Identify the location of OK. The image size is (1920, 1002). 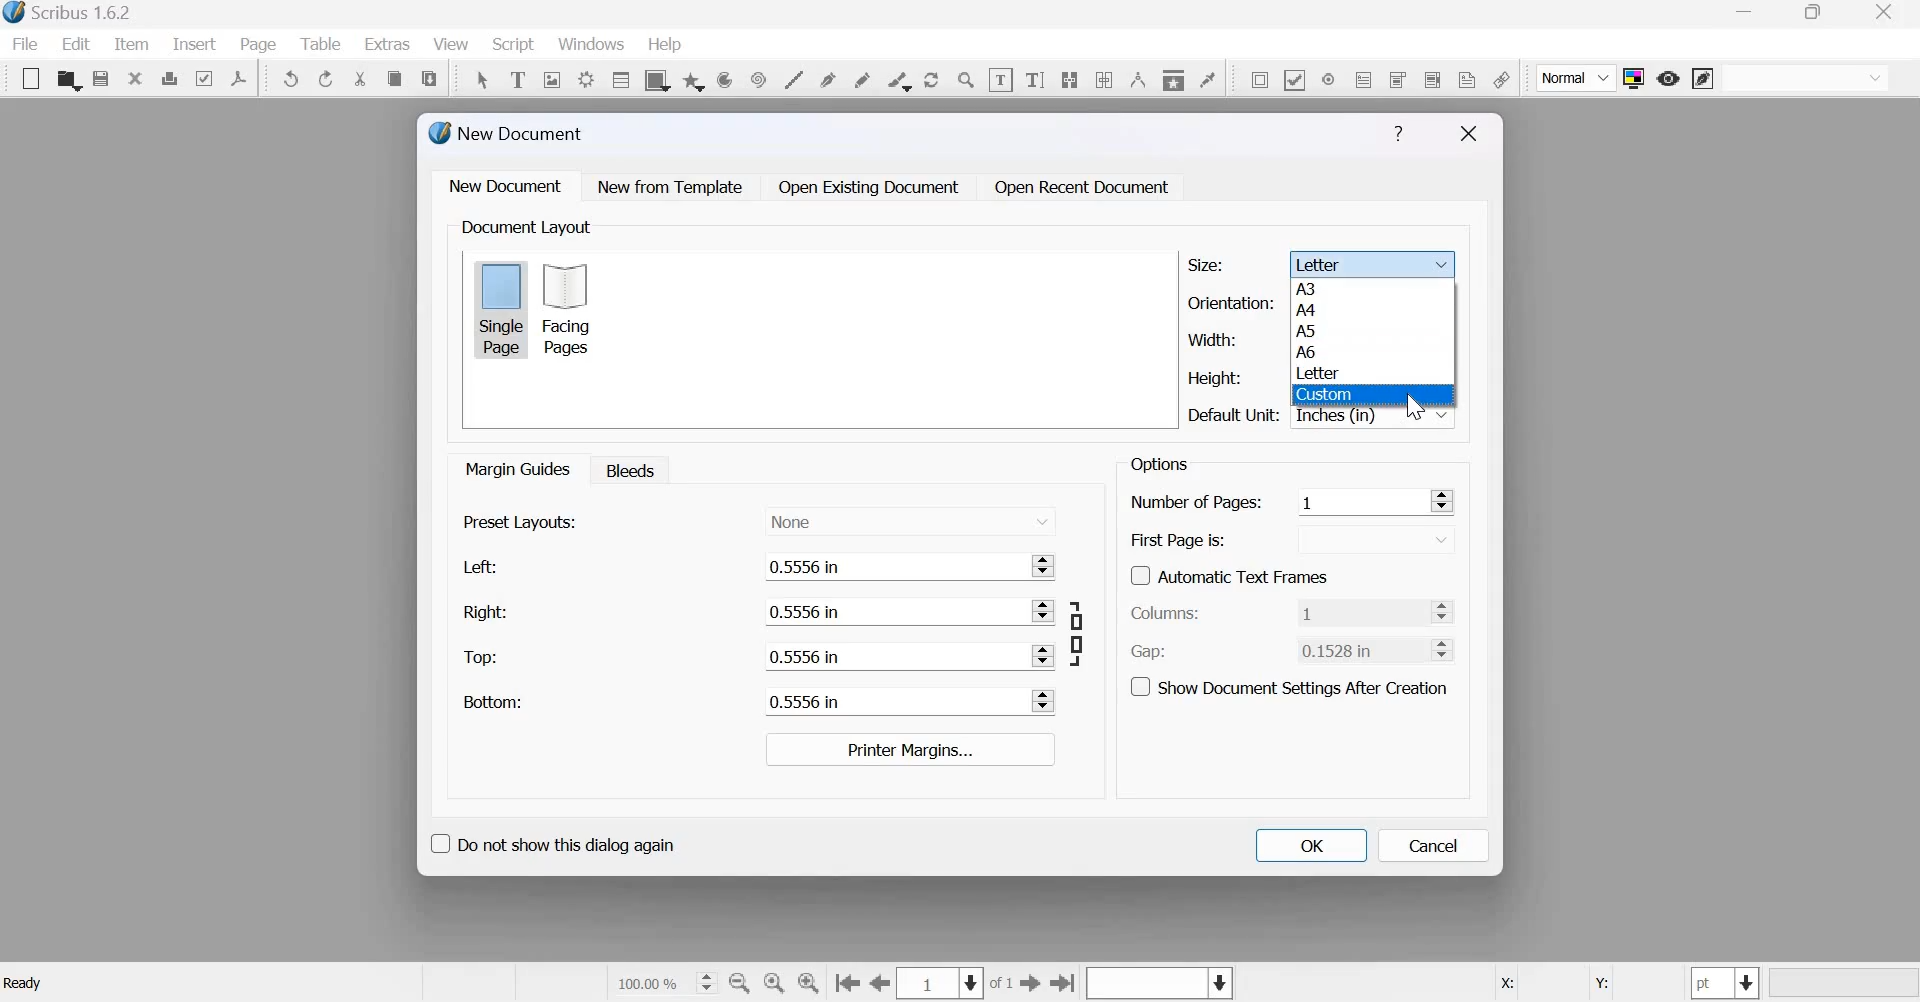
(1310, 845).